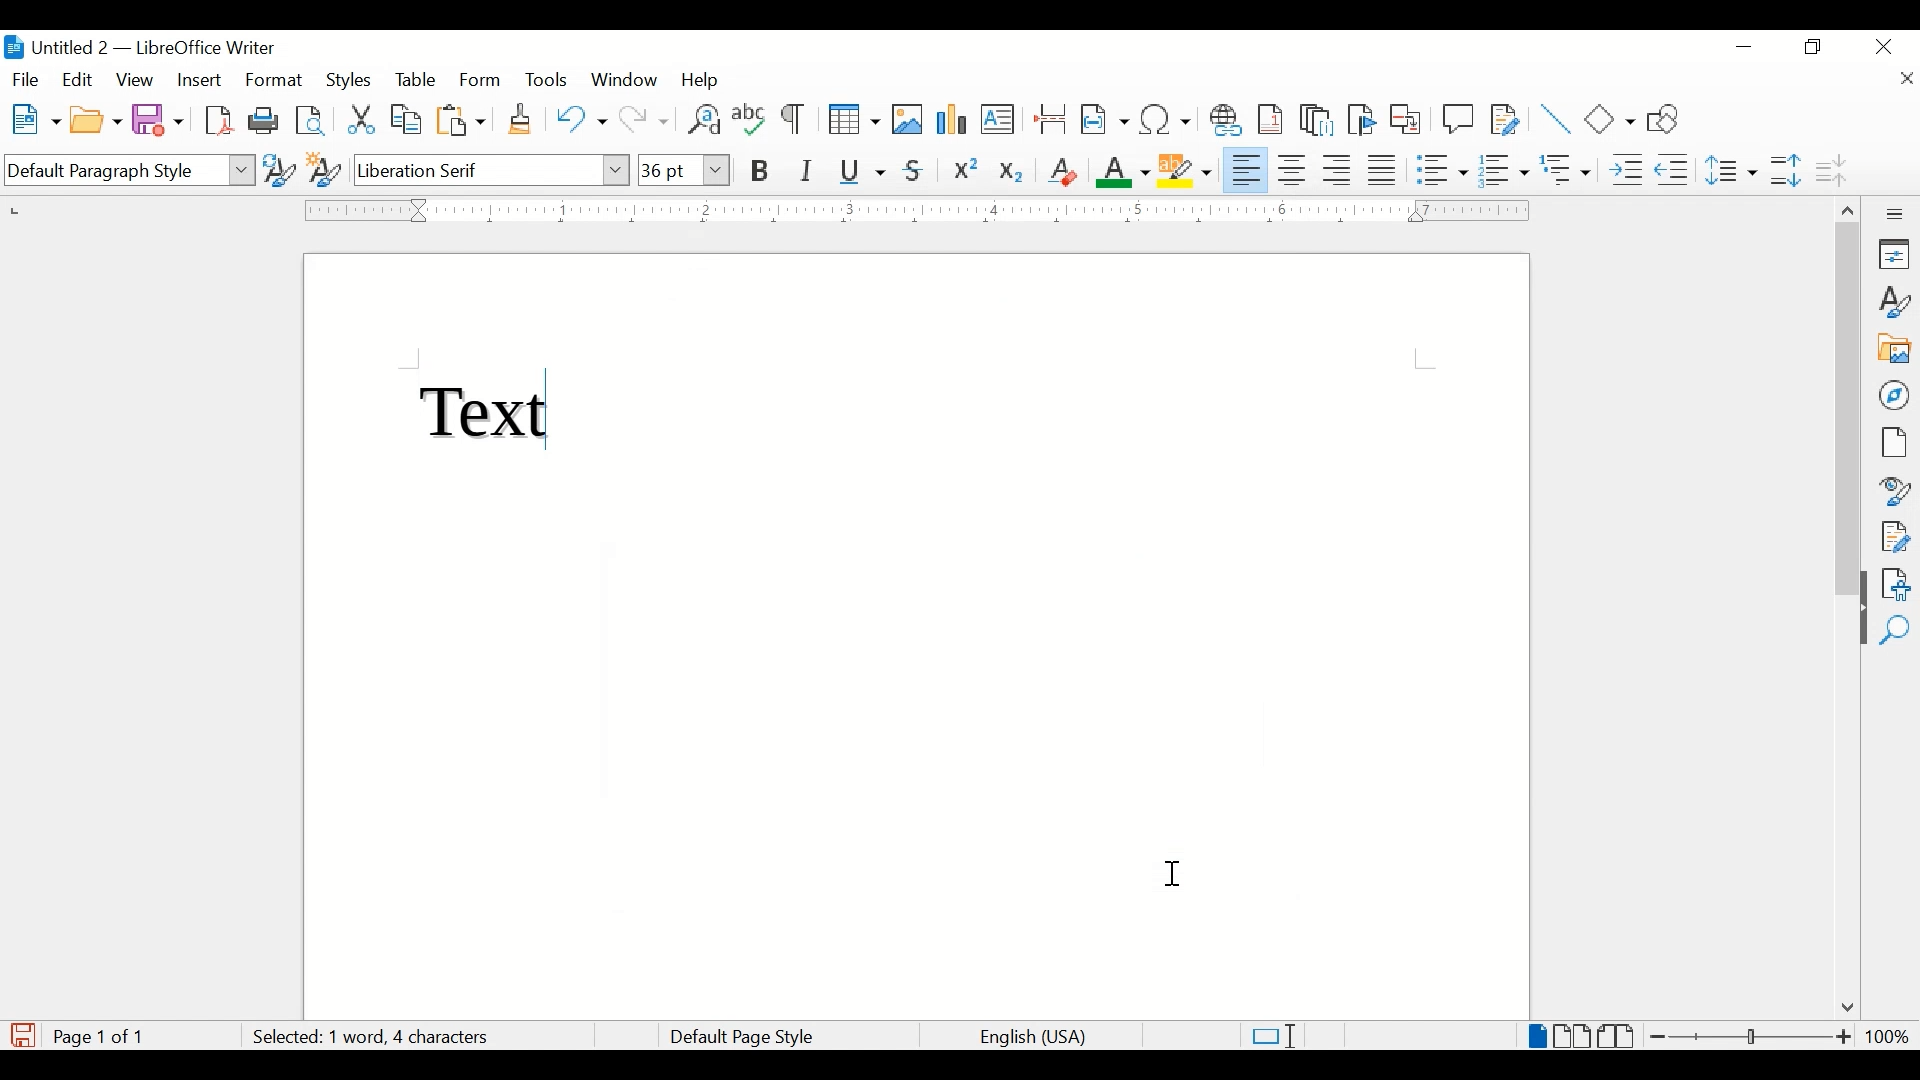 This screenshot has height=1080, width=1920. I want to click on select outline format, so click(1567, 170).